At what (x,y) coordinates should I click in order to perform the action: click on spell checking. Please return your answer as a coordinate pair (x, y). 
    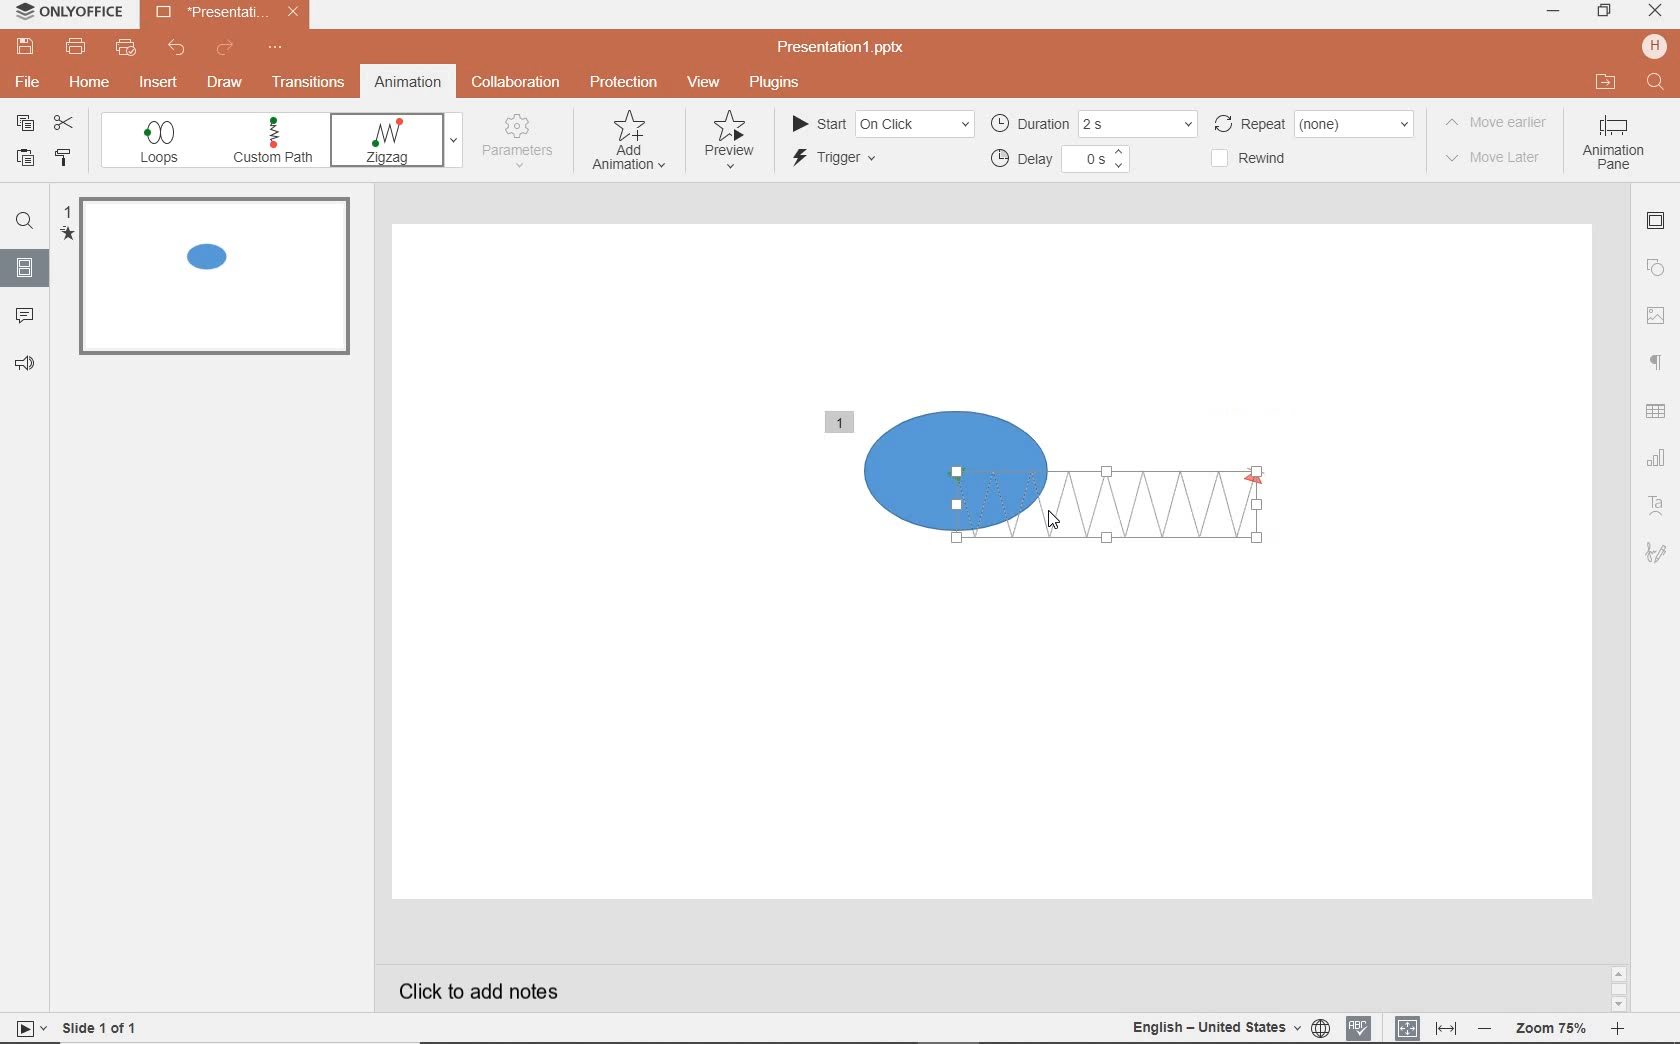
    Looking at the image, I should click on (1357, 1027).